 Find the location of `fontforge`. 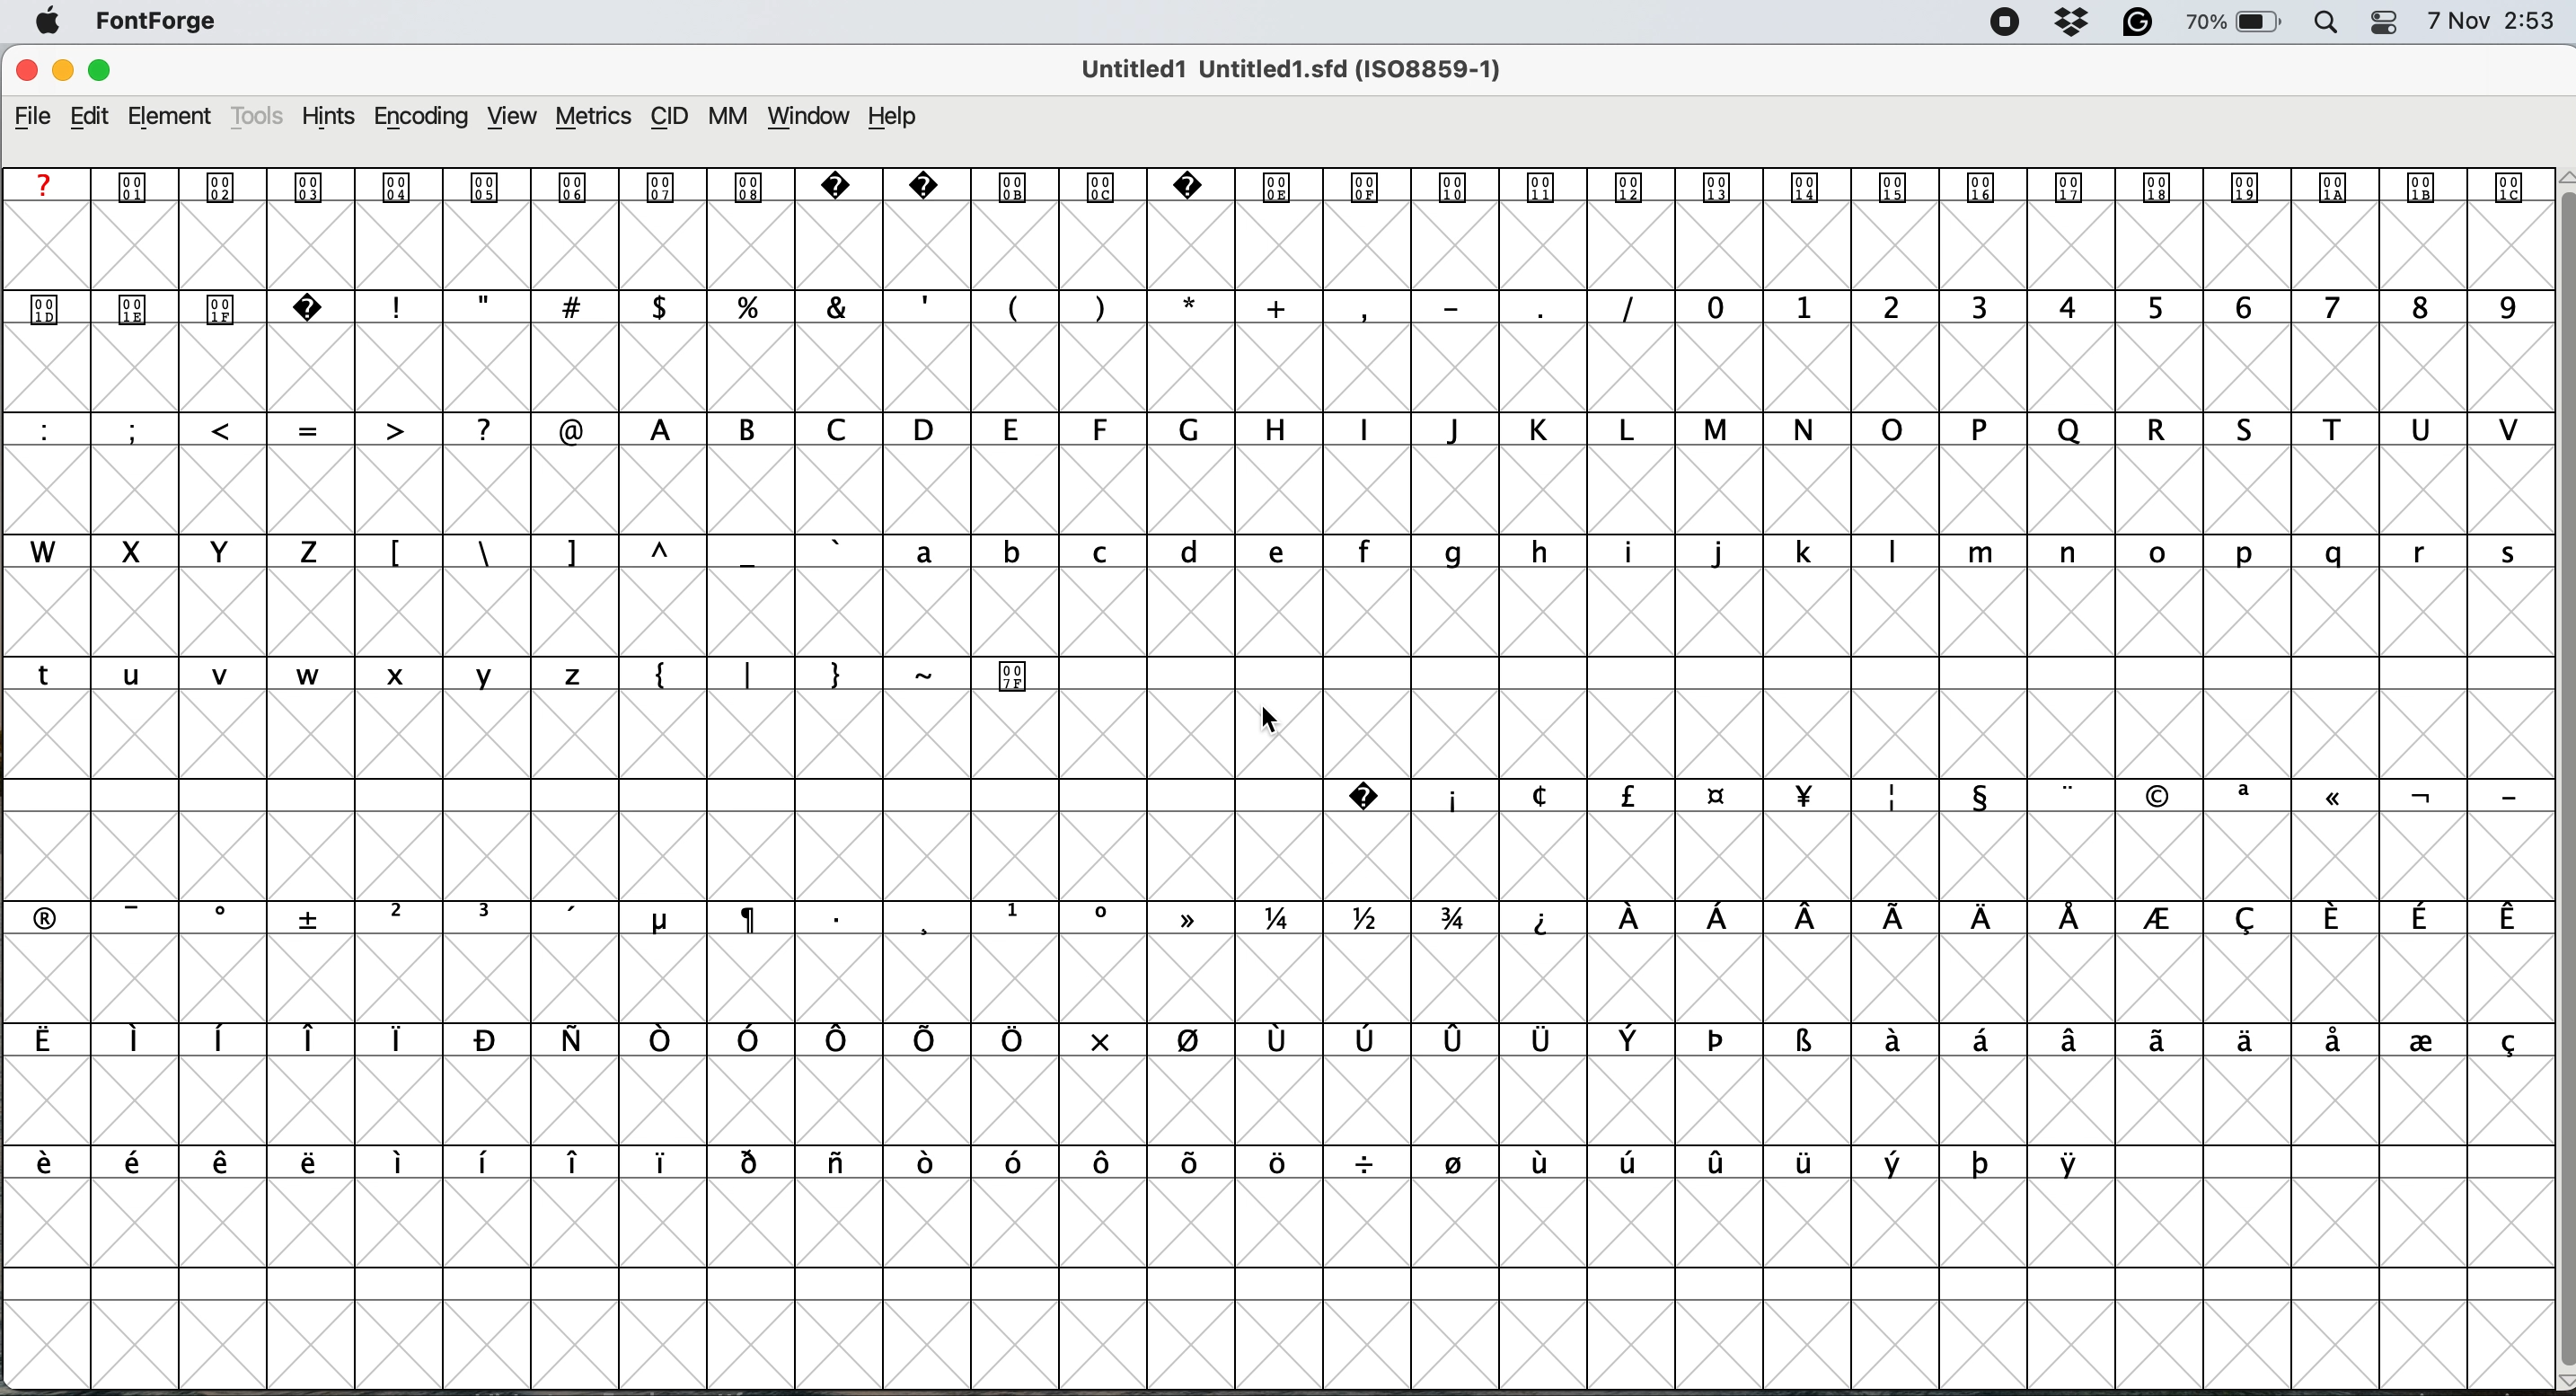

fontforge is located at coordinates (156, 21).